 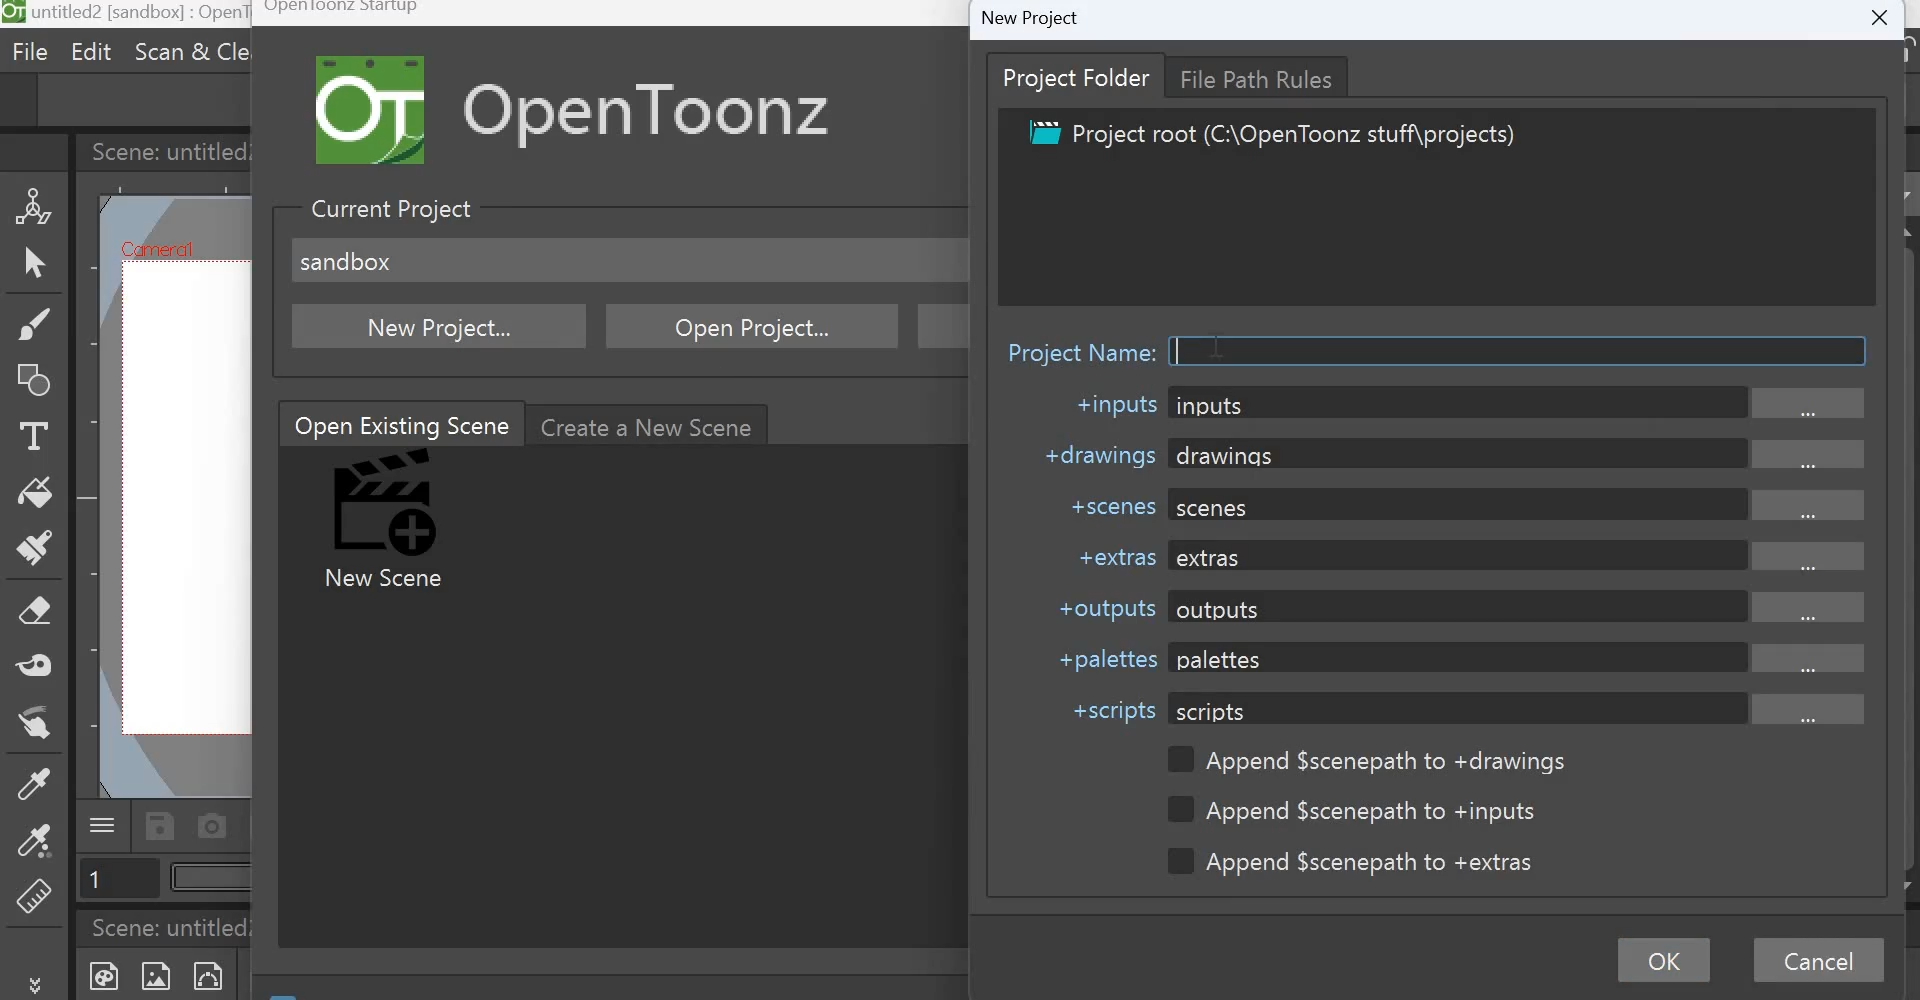 What do you see at coordinates (1103, 660) in the screenshot?
I see `+palletes` at bounding box center [1103, 660].